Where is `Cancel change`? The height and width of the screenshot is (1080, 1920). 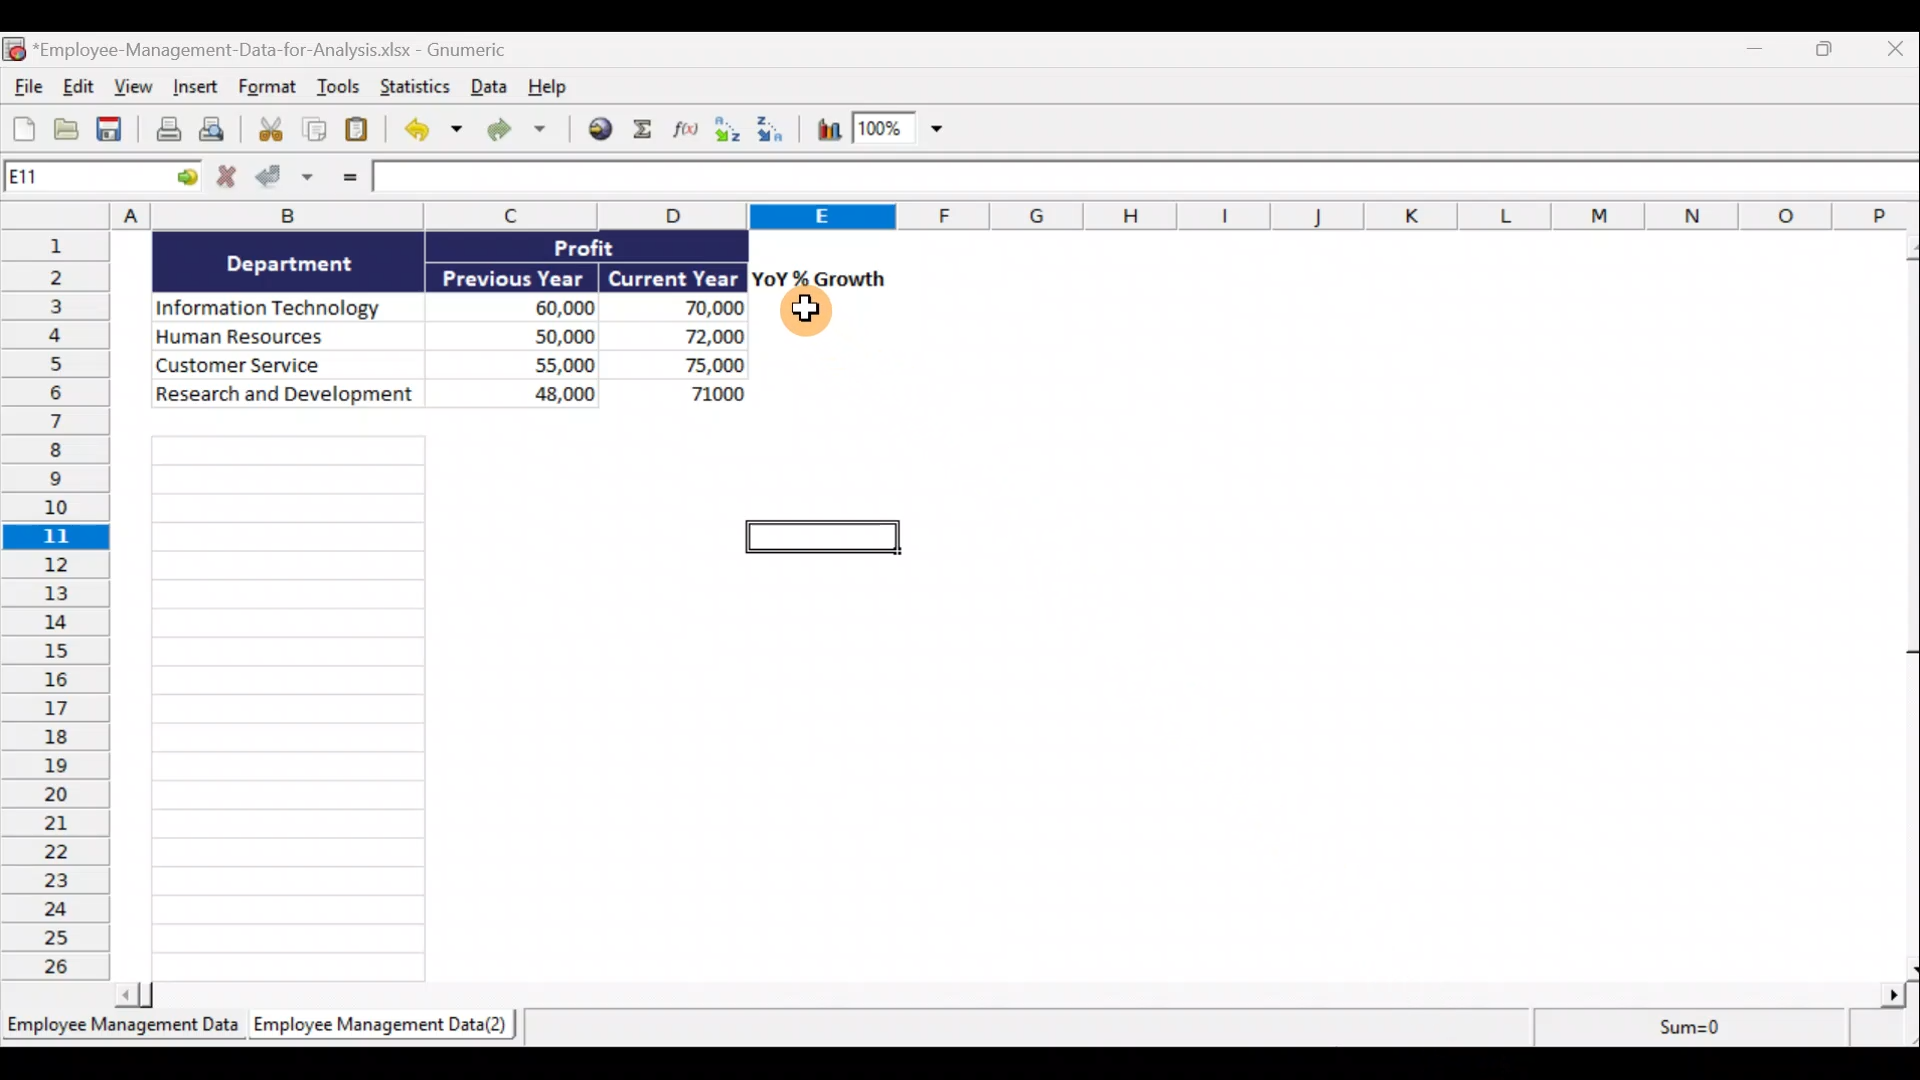 Cancel change is located at coordinates (229, 177).